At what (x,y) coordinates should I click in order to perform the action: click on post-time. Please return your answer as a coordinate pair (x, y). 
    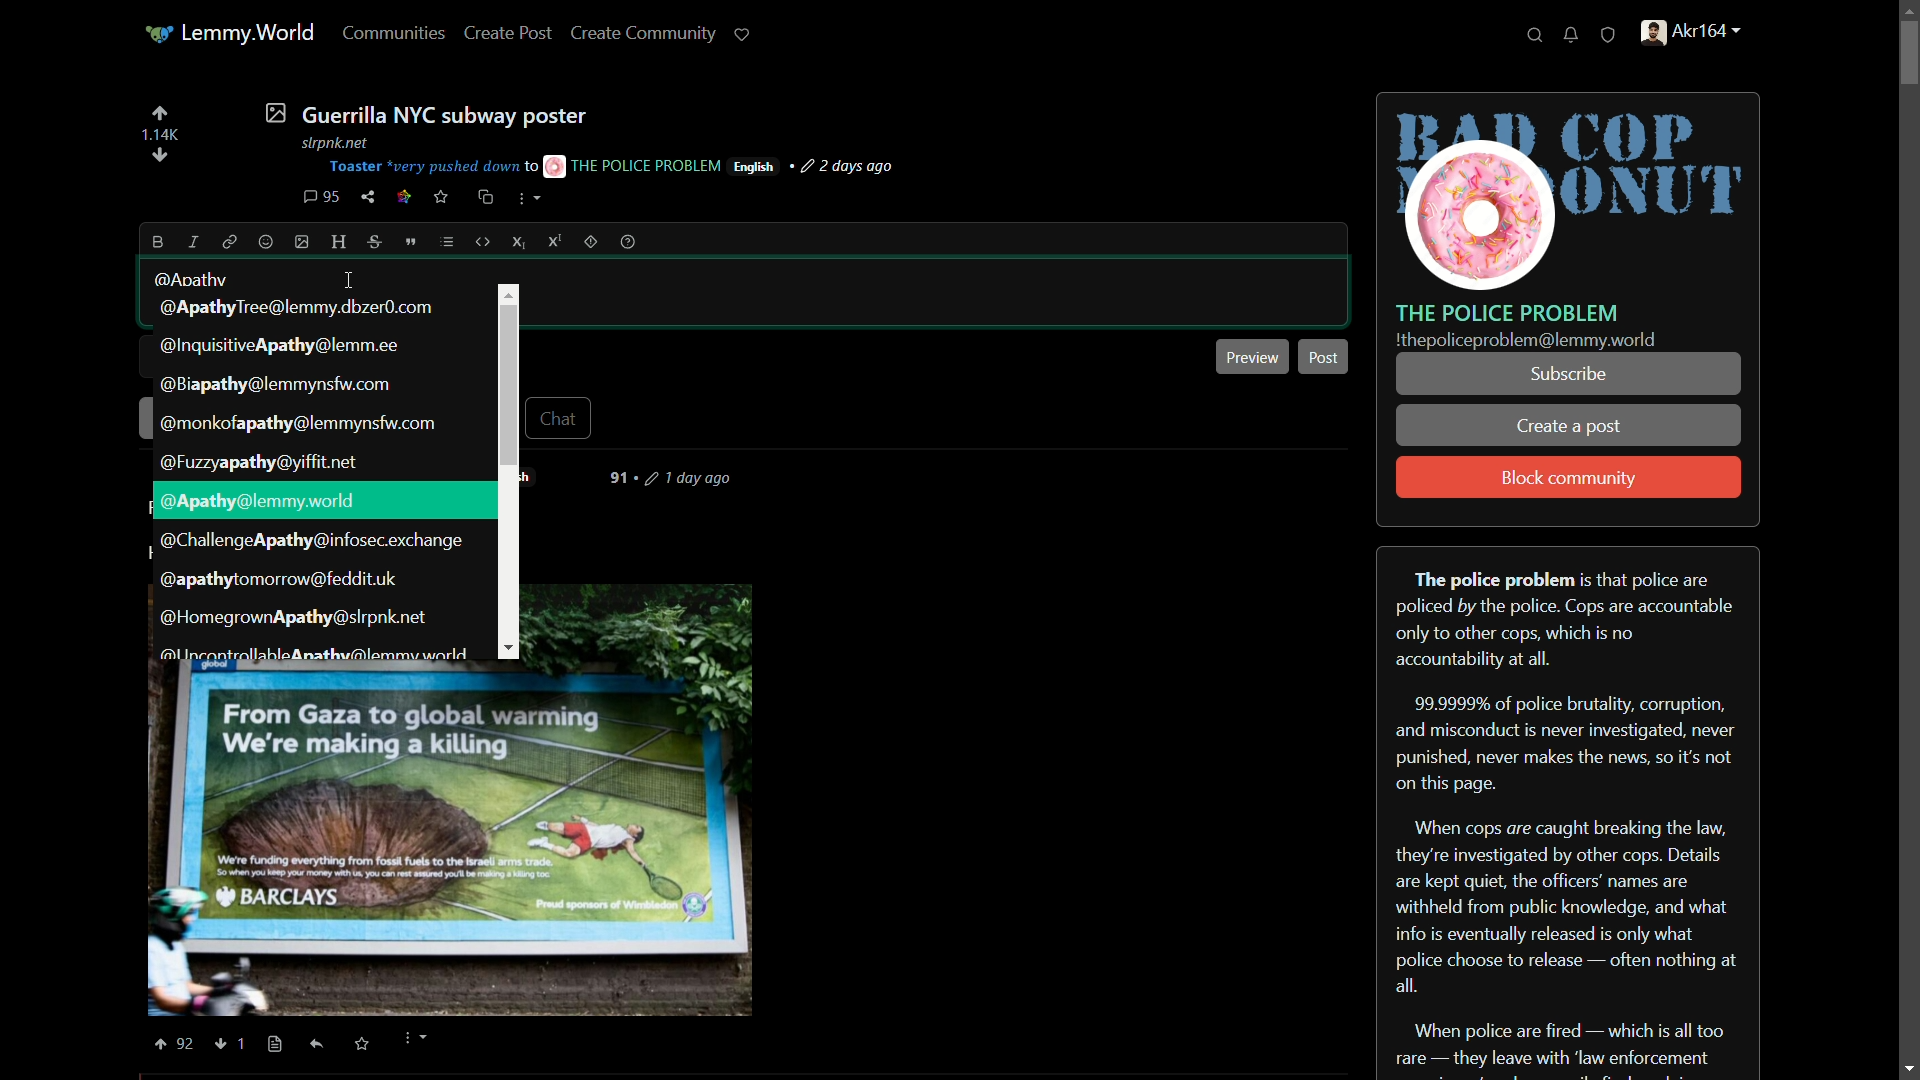
    Looking at the image, I should click on (850, 167).